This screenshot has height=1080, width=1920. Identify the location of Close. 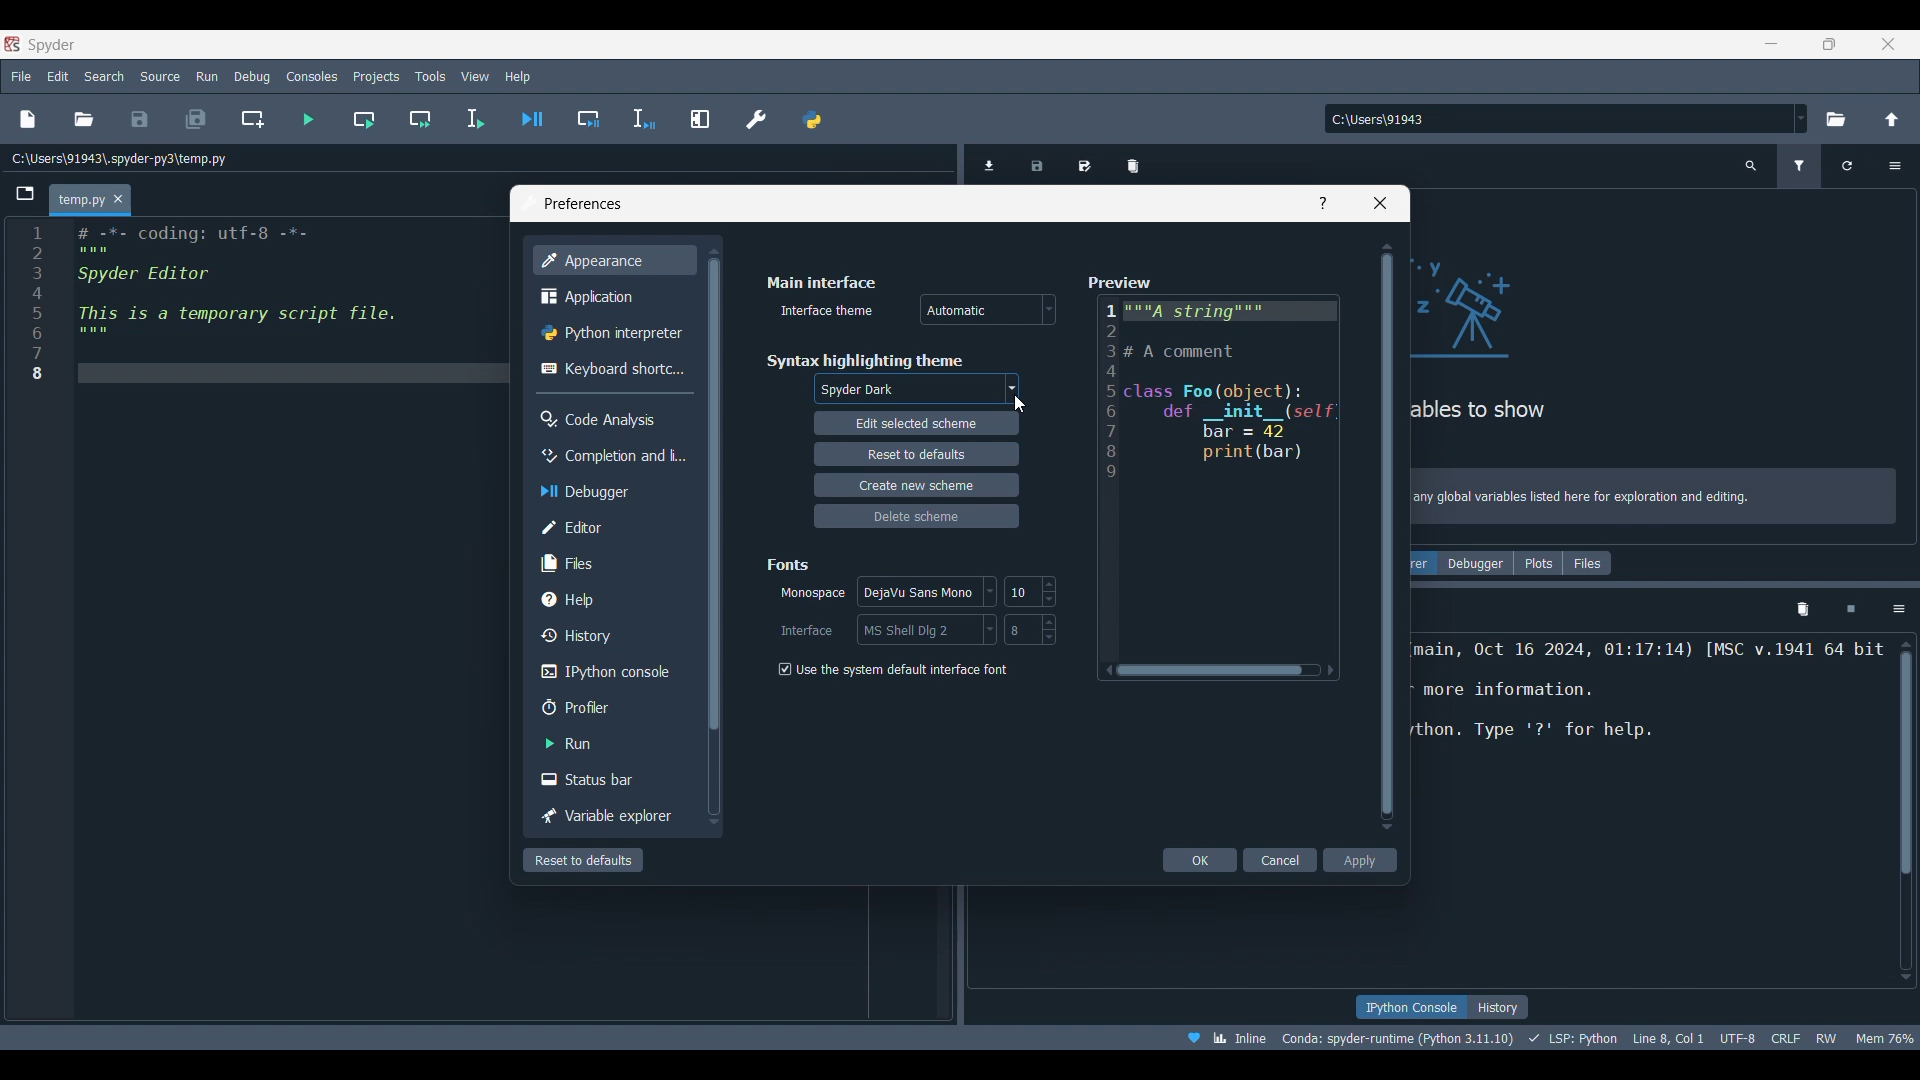
(119, 199).